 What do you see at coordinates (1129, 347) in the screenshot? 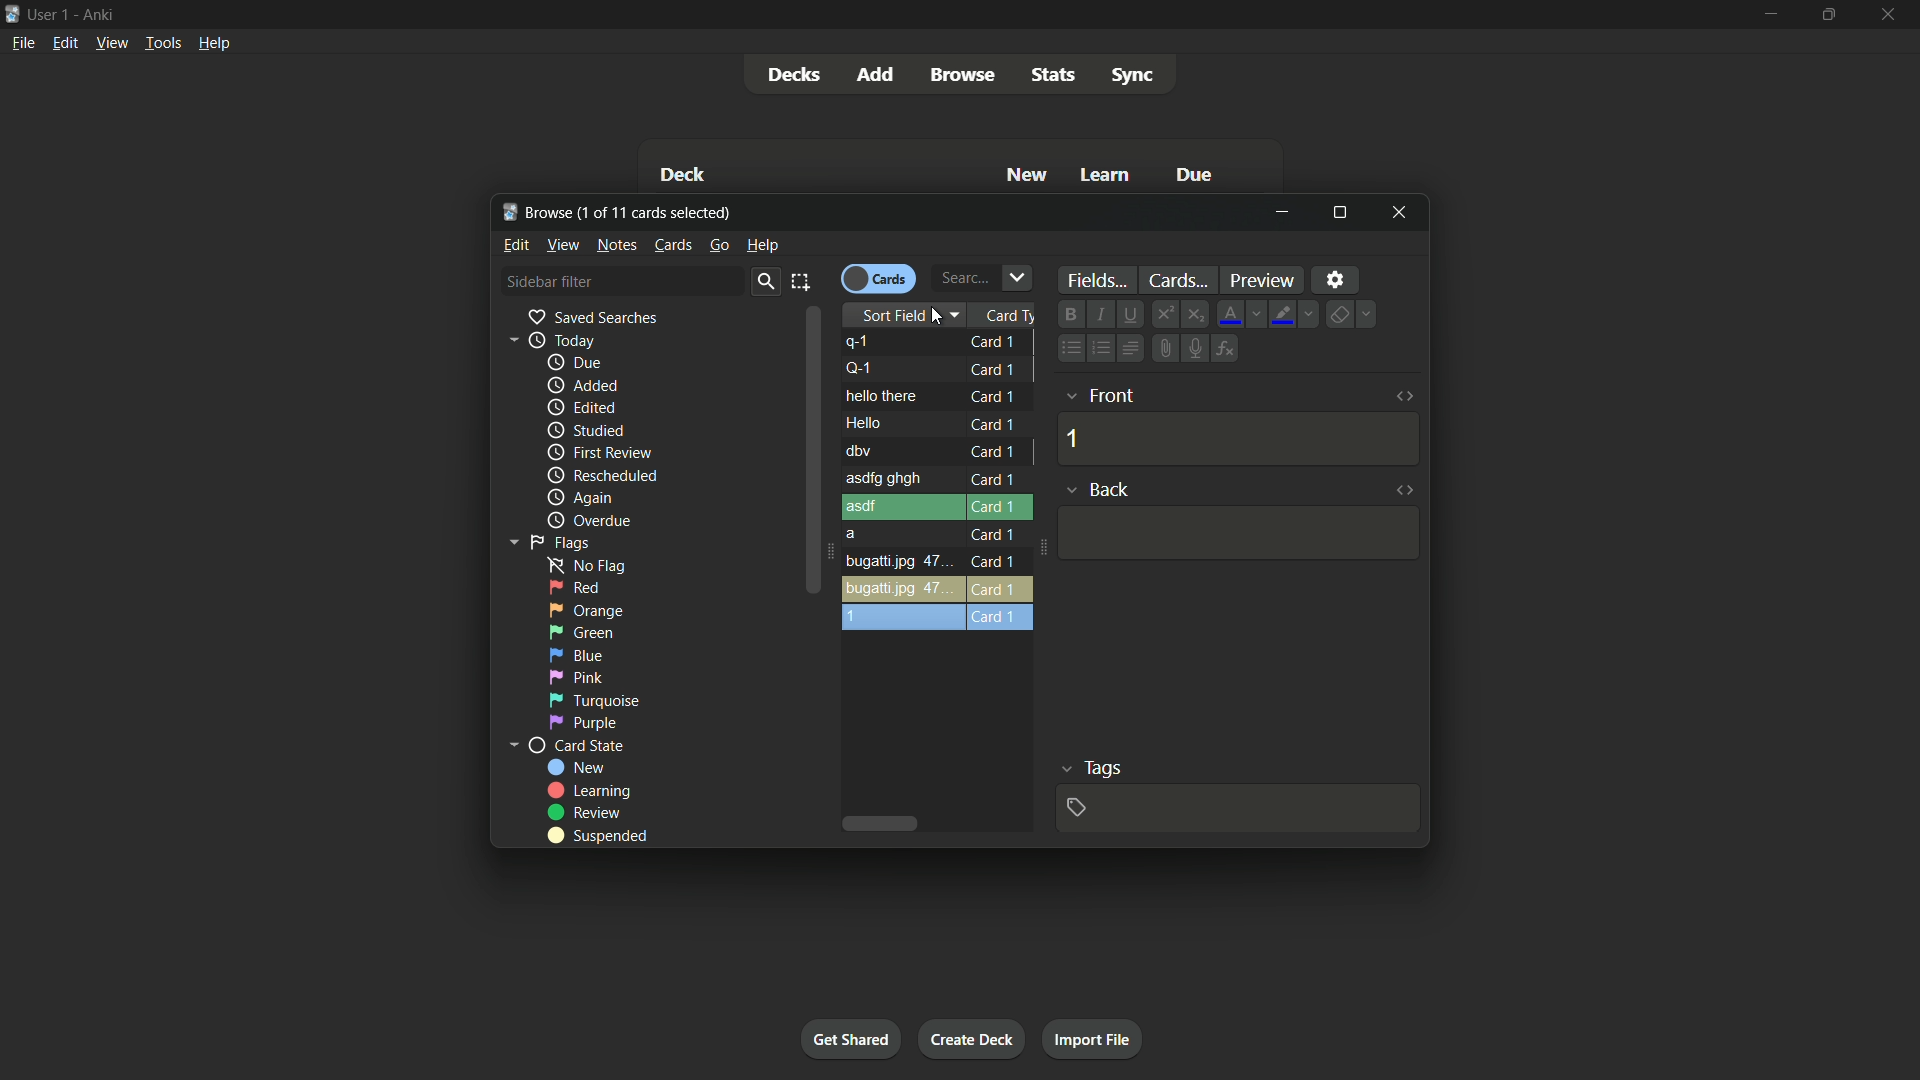
I see `alignment` at bounding box center [1129, 347].